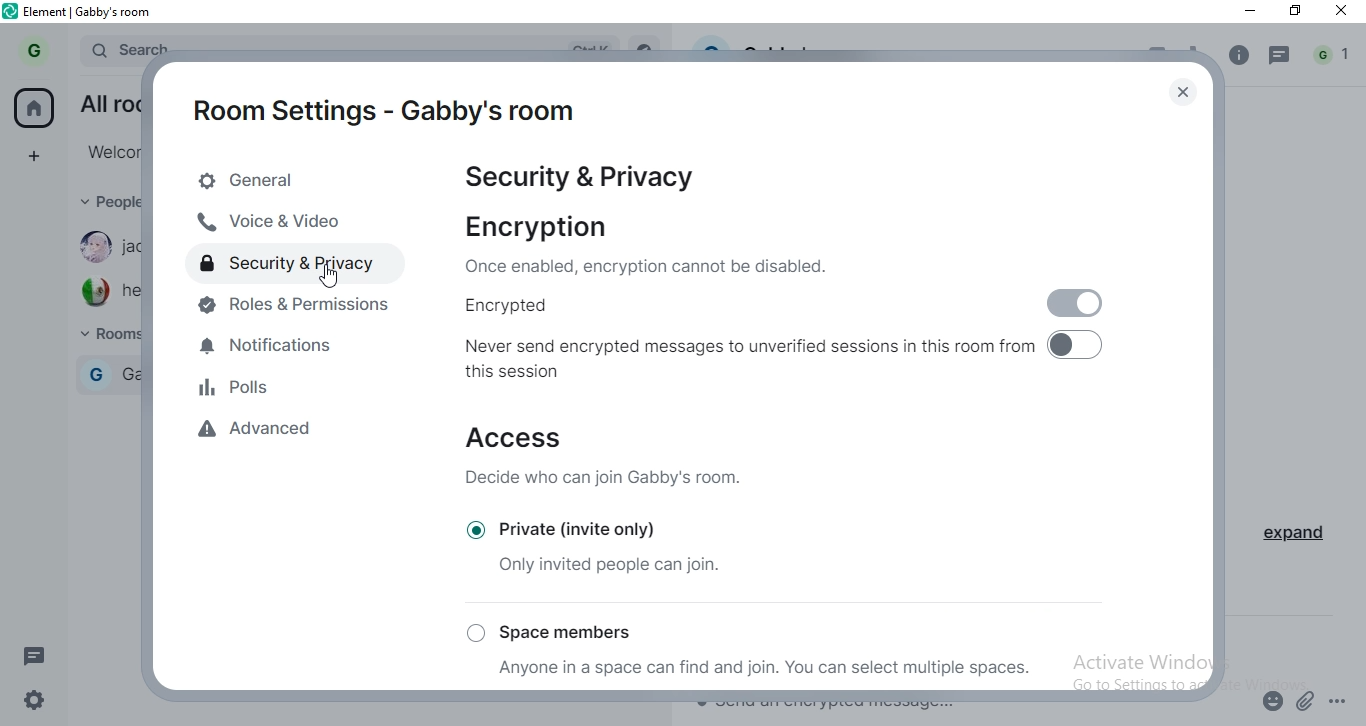  I want to click on element logo, so click(11, 11).